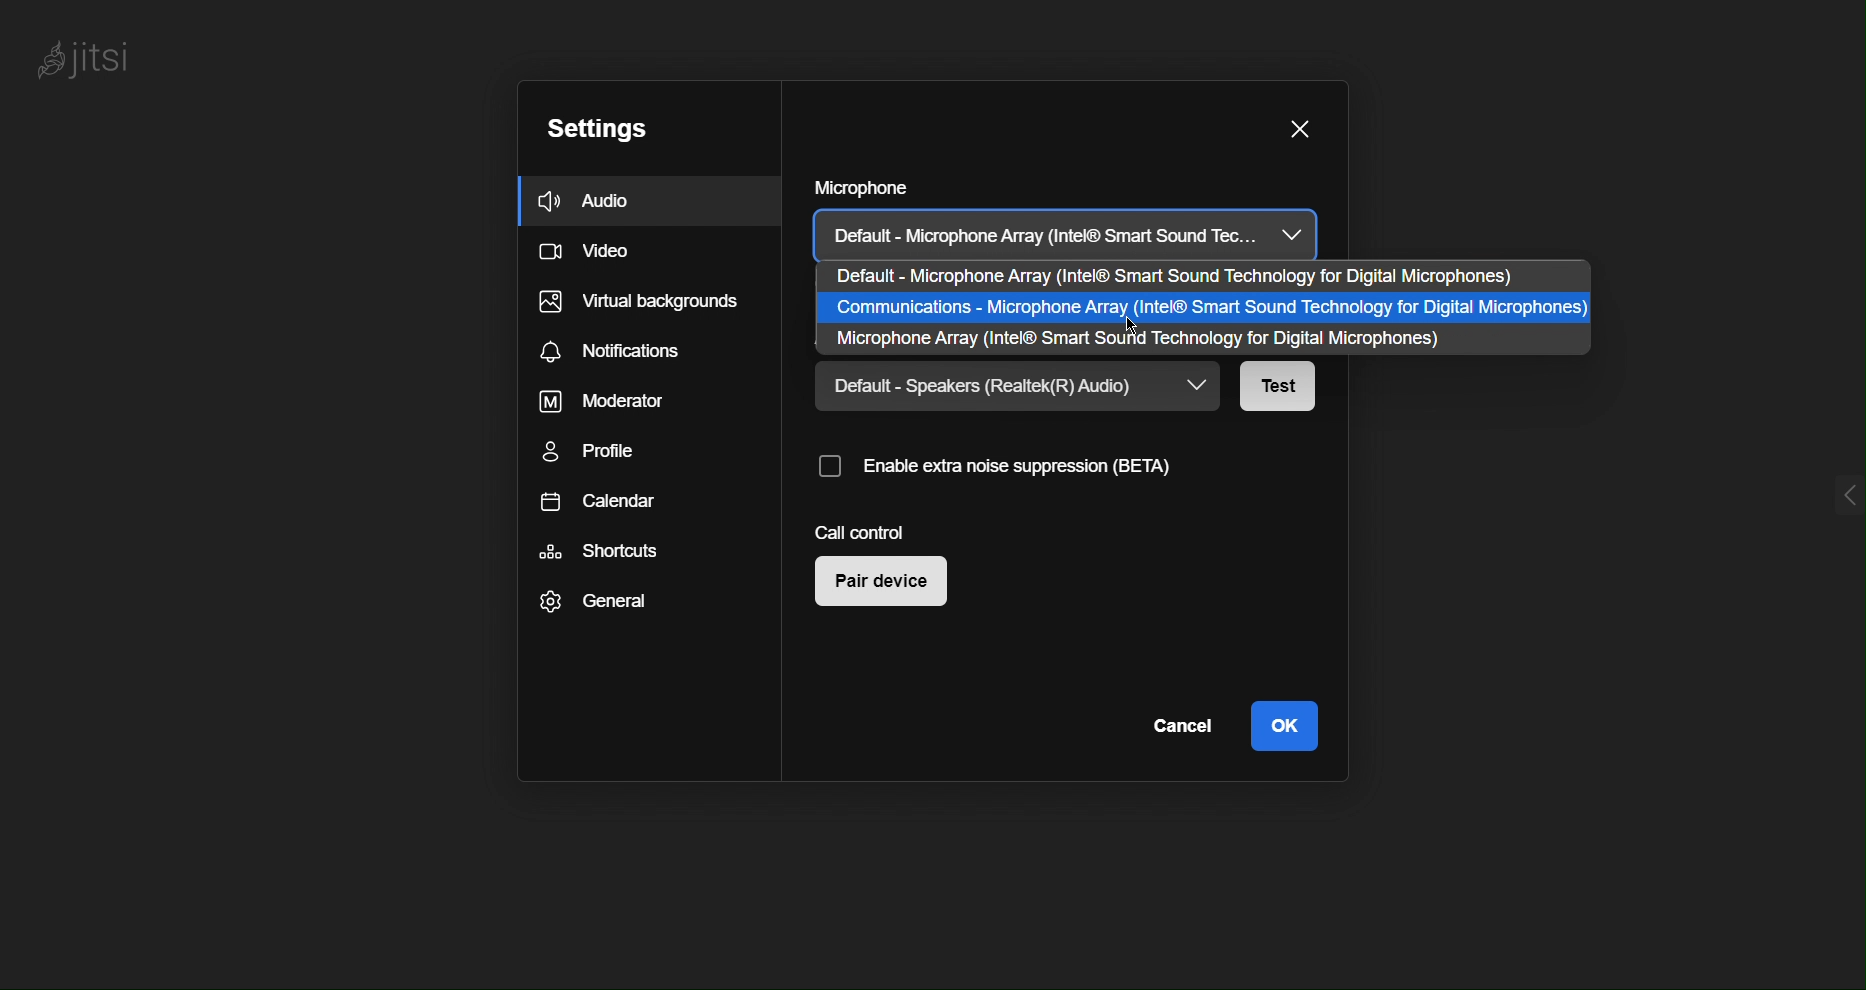  What do you see at coordinates (1296, 127) in the screenshot?
I see `Close` at bounding box center [1296, 127].